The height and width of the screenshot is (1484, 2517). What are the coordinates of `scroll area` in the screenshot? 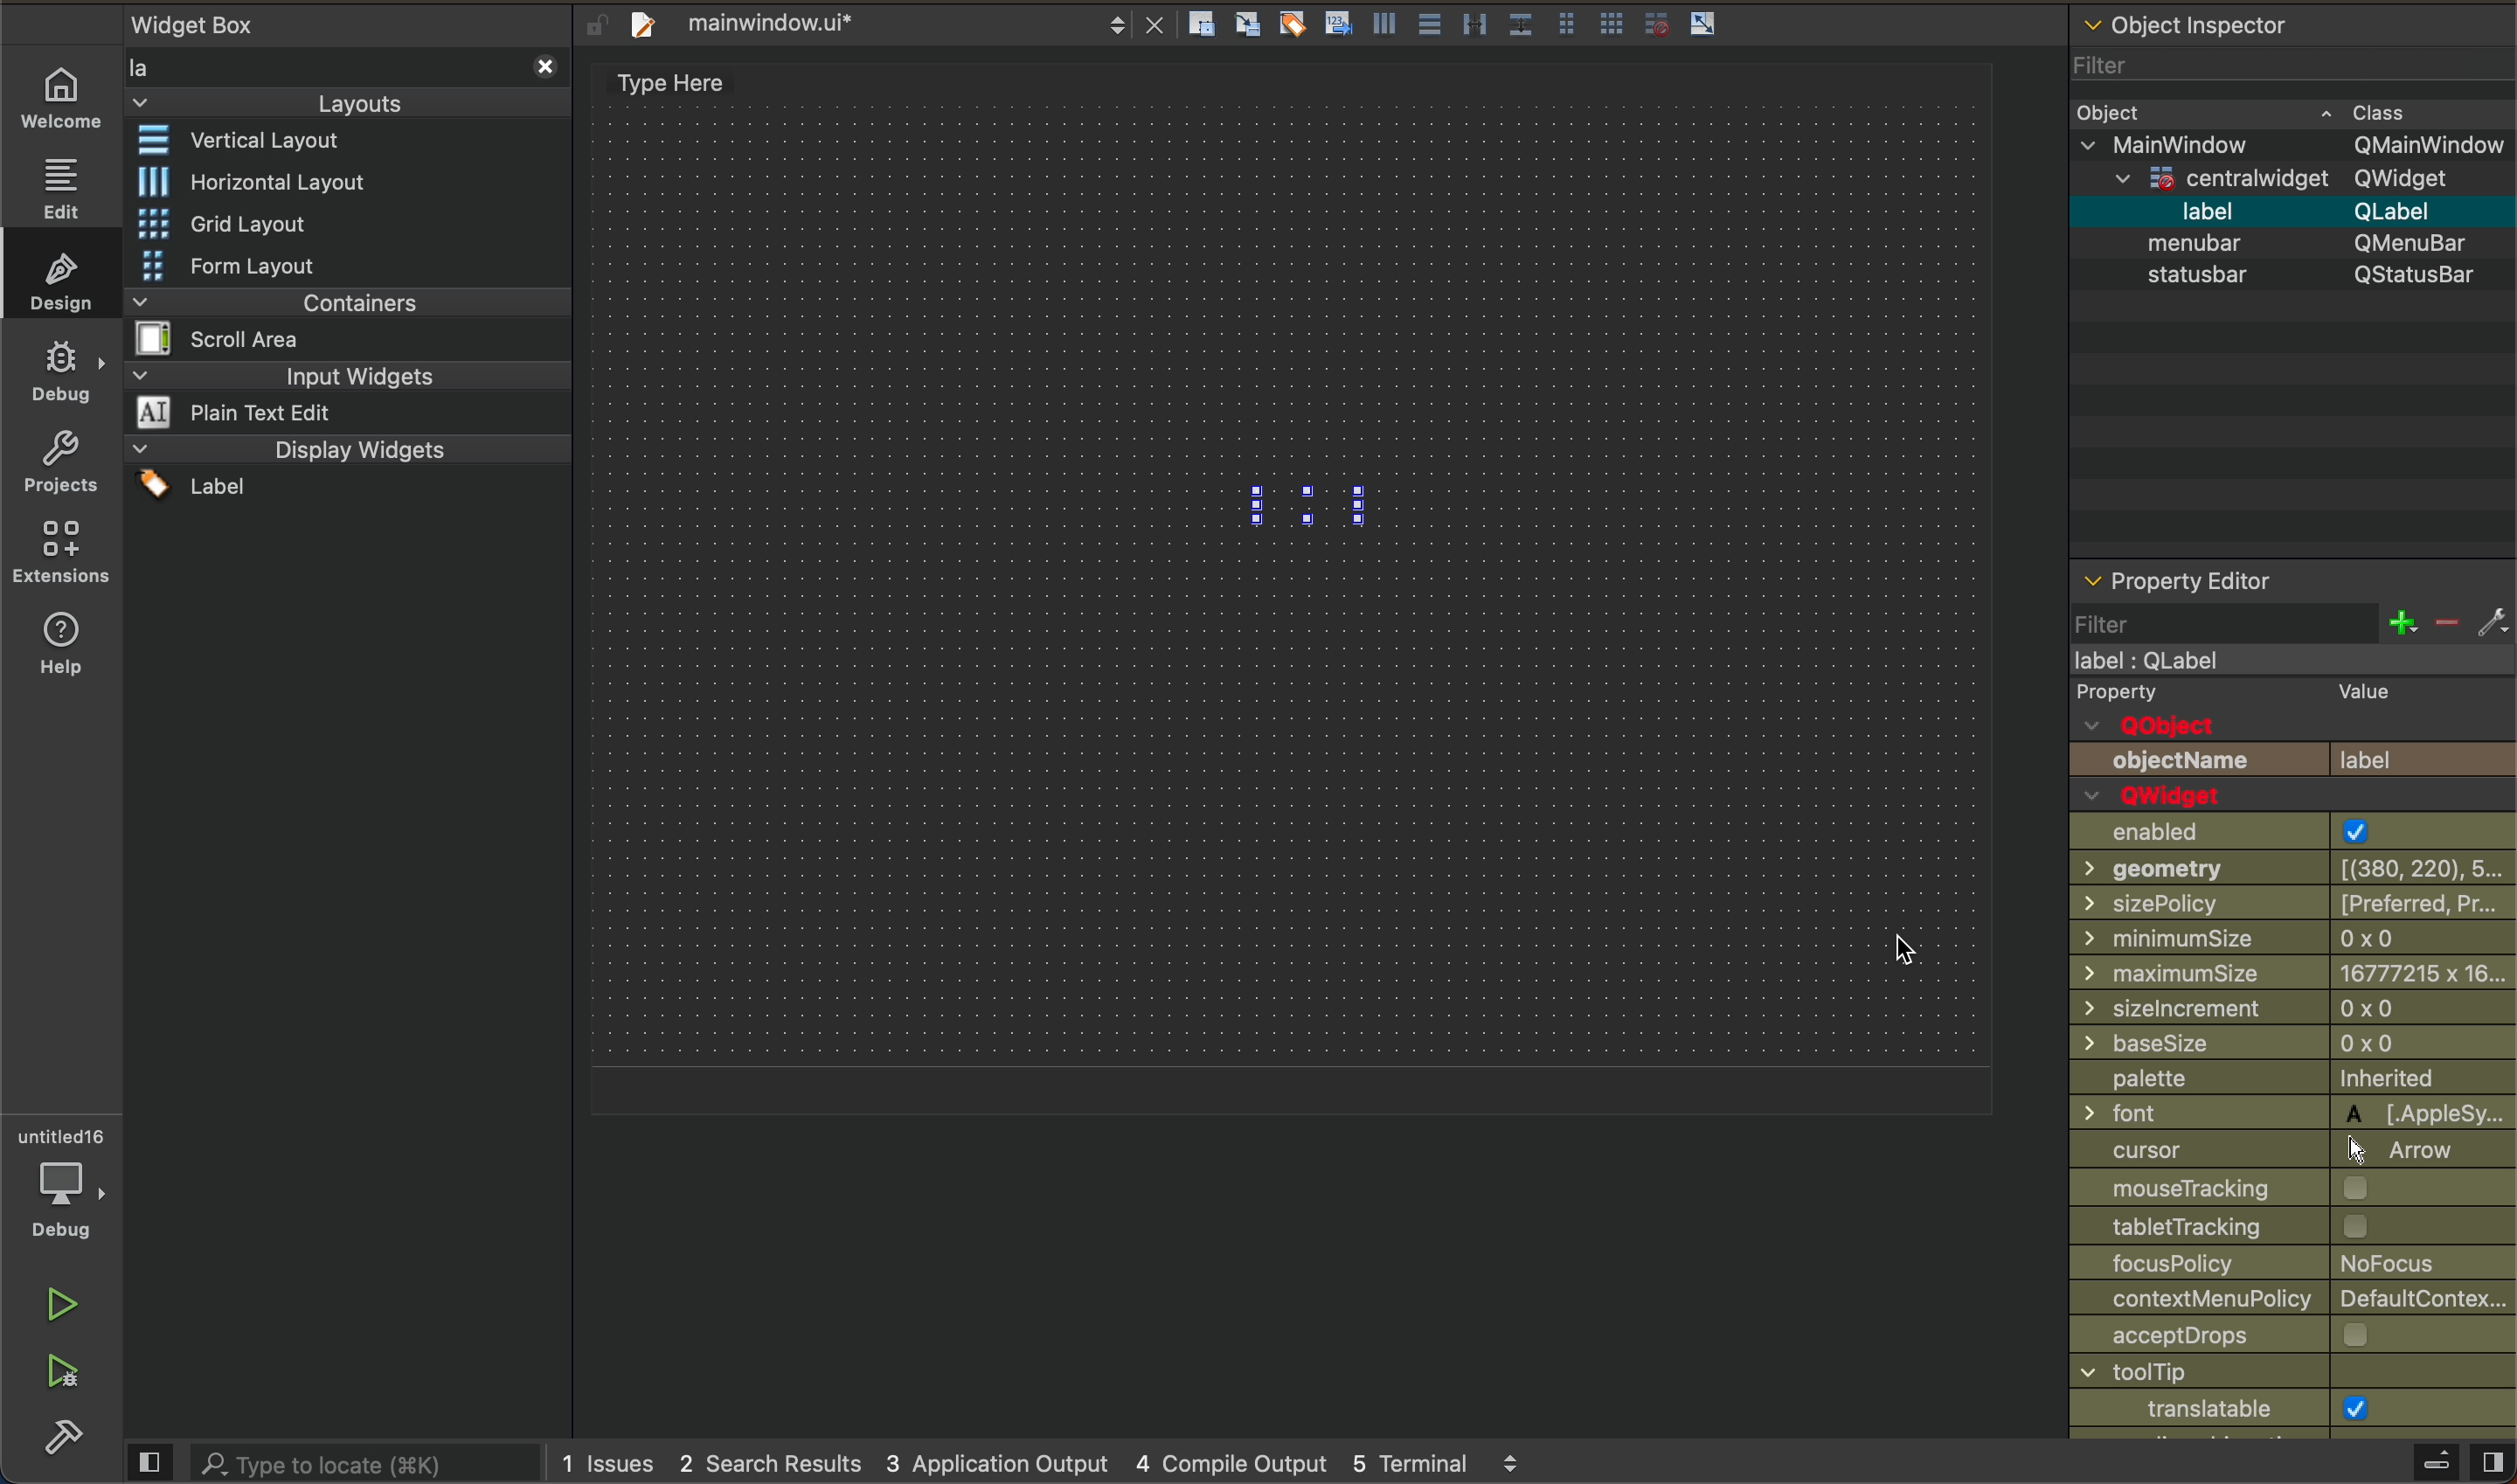 It's located at (274, 338).